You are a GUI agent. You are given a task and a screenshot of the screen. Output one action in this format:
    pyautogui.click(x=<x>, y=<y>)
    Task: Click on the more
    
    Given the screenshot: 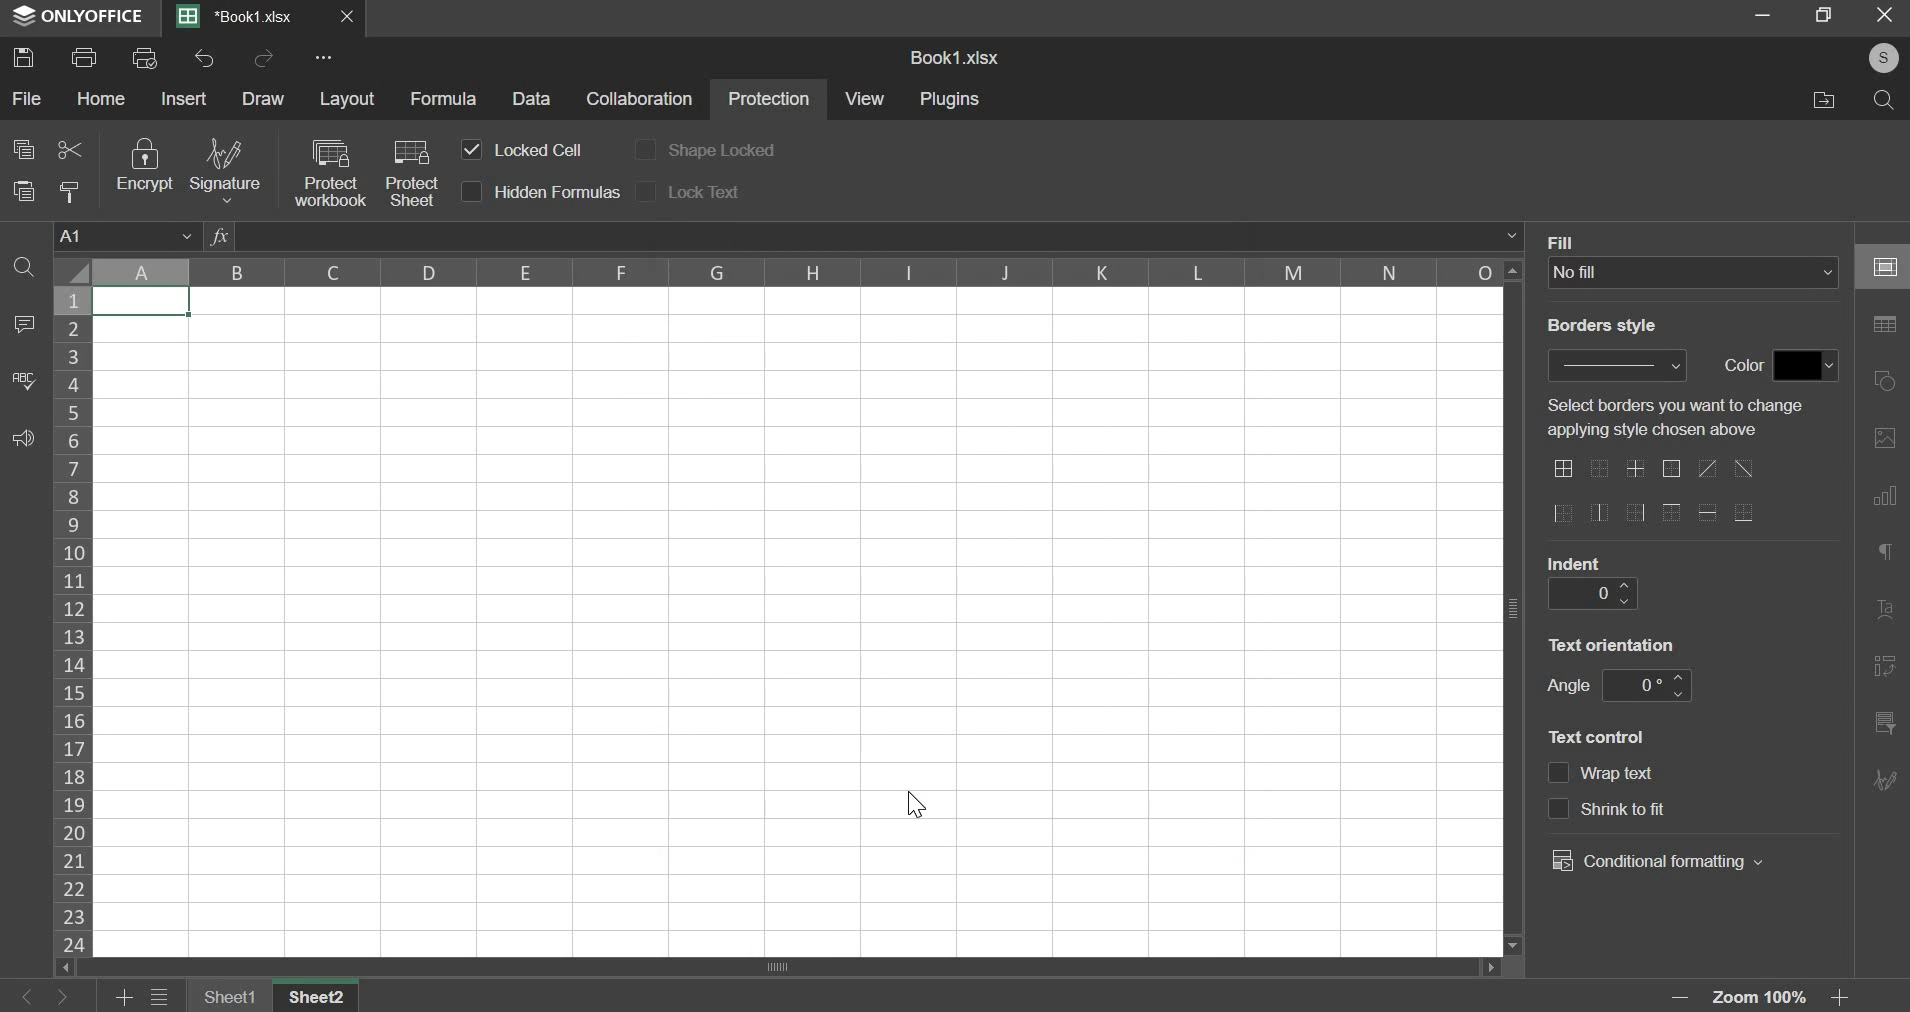 What is the action you would take?
    pyautogui.click(x=327, y=57)
    